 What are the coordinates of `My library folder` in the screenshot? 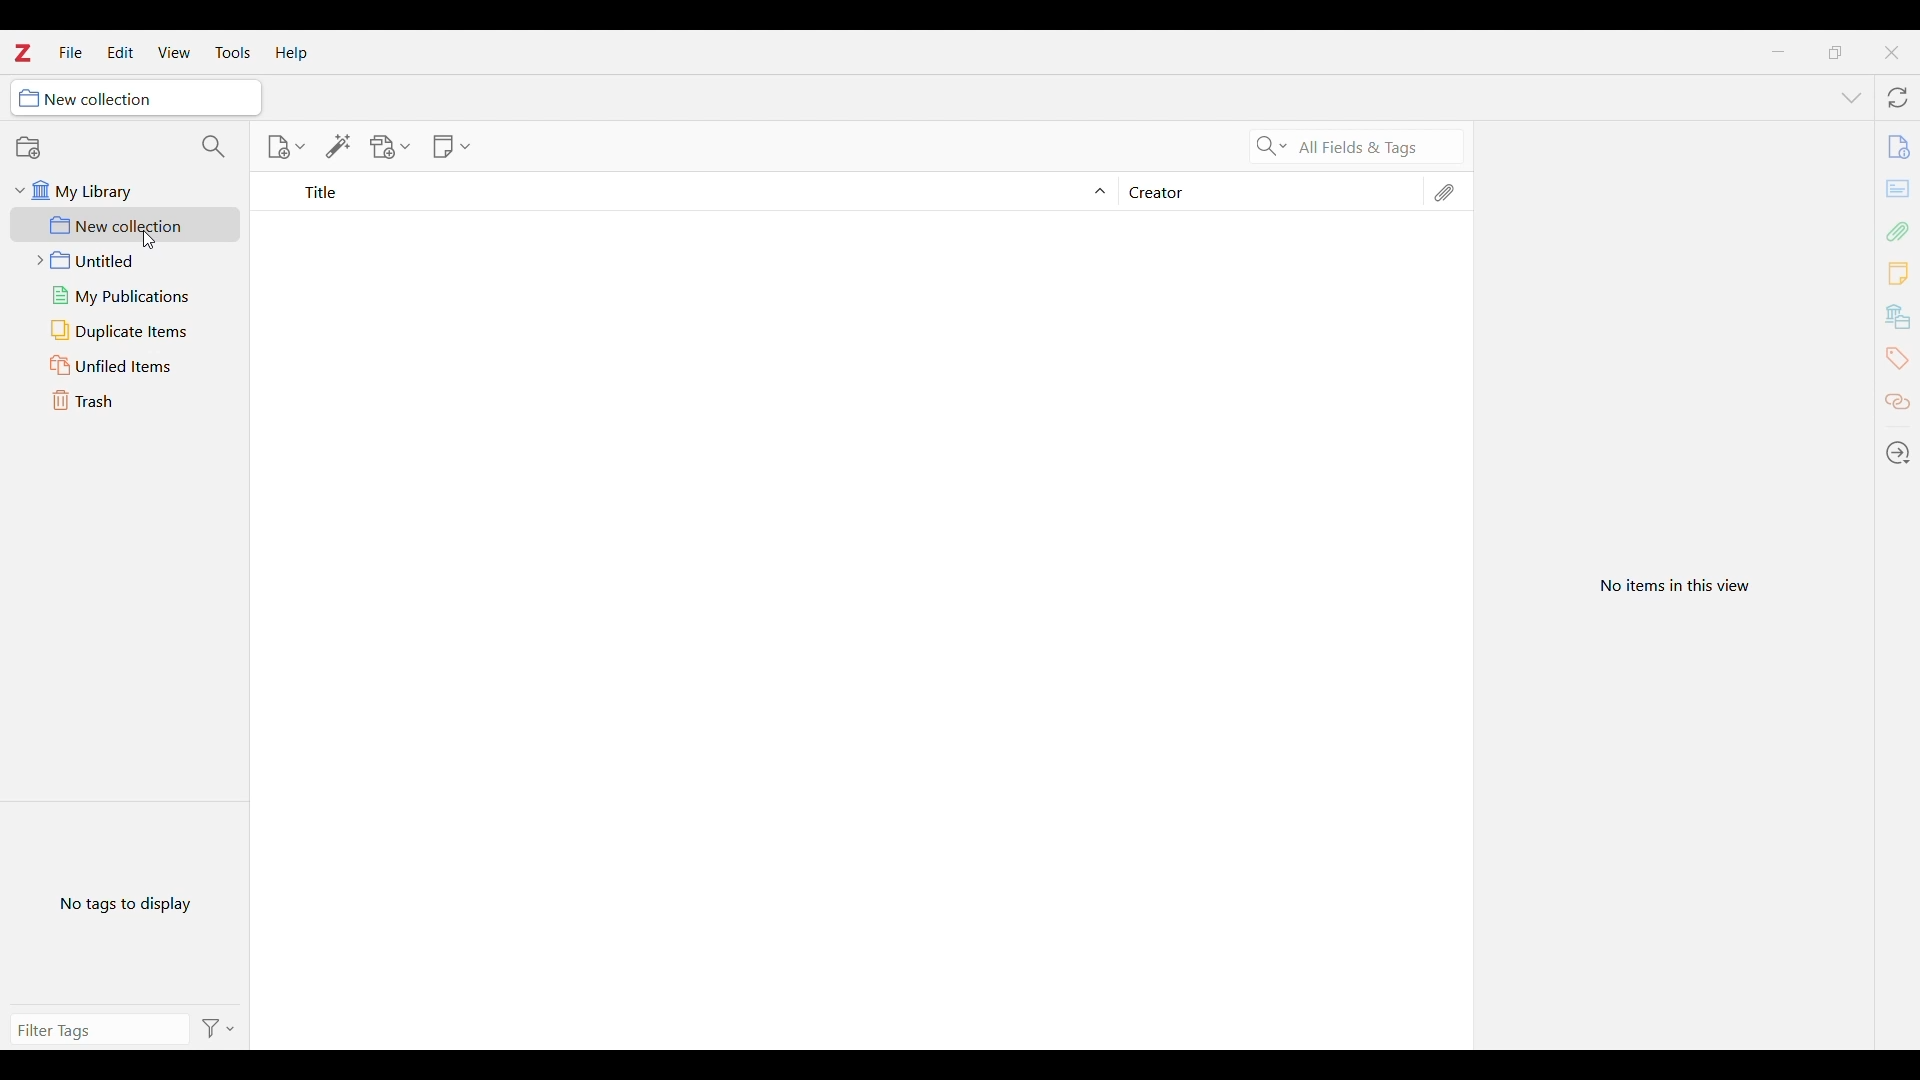 It's located at (126, 191).